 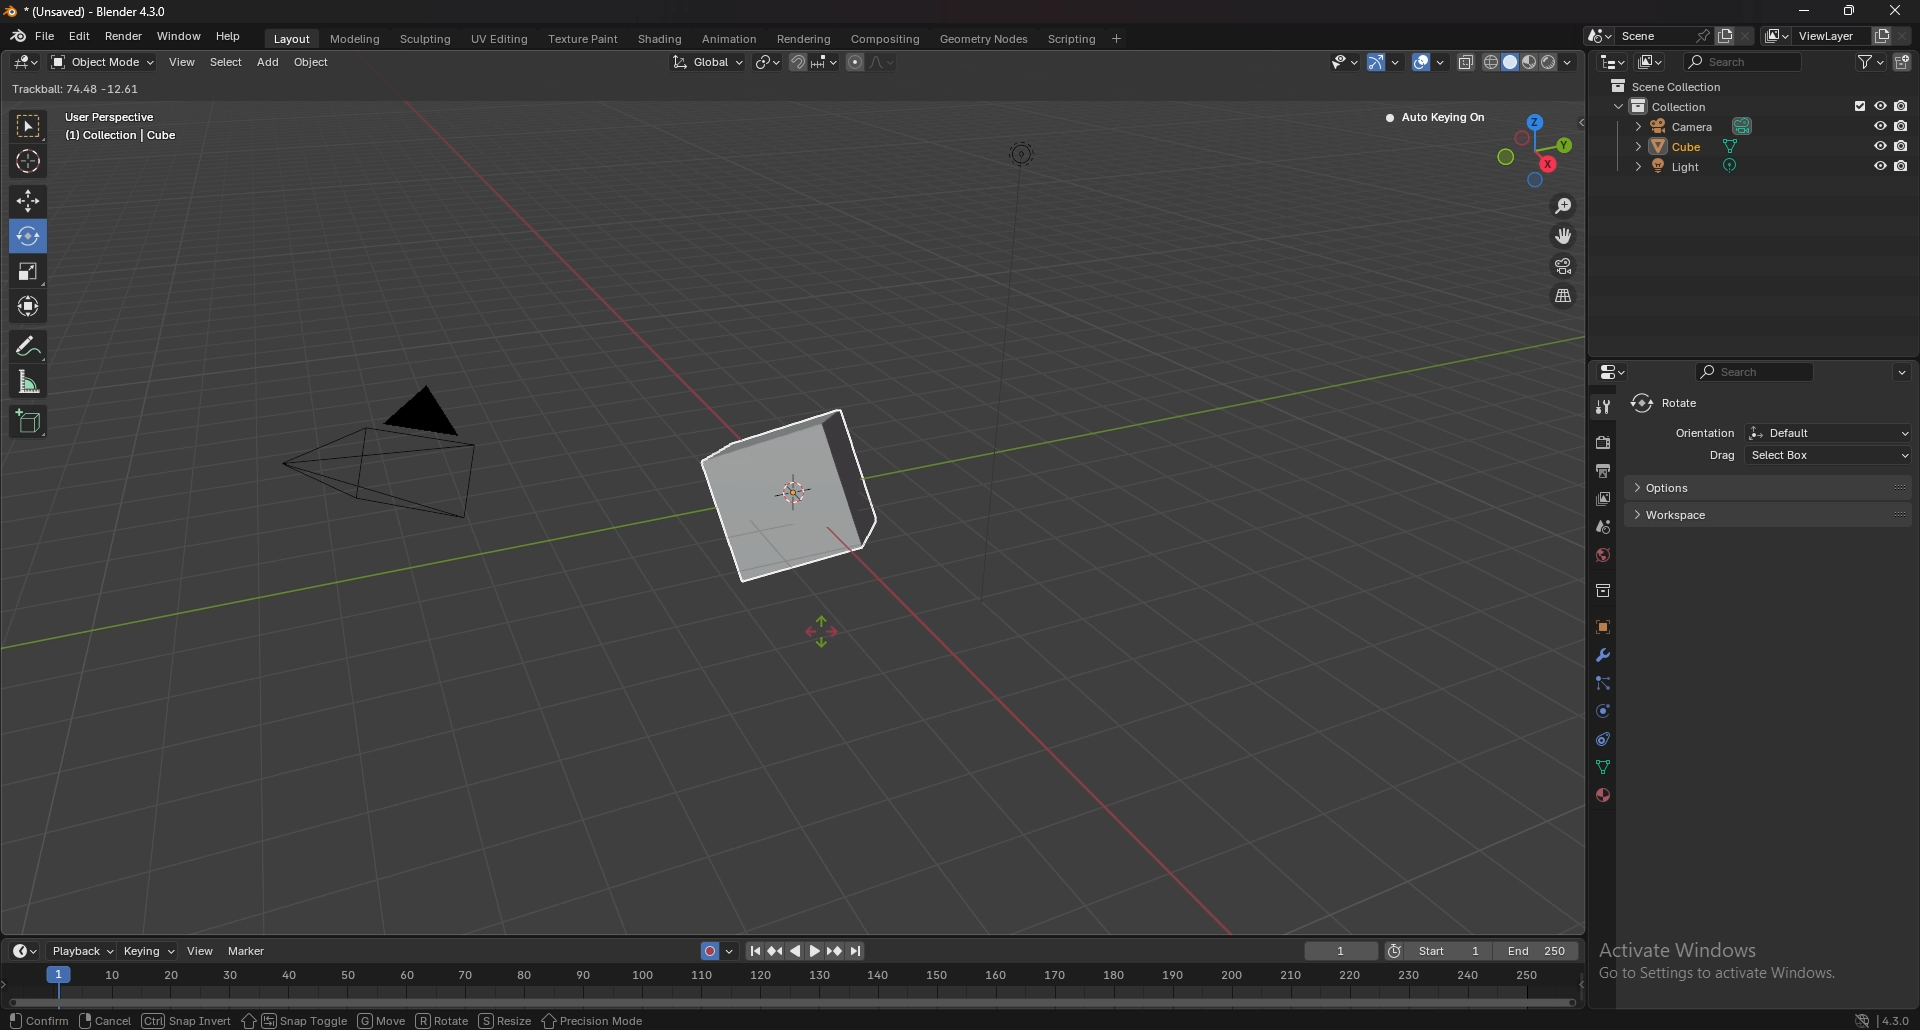 I want to click on view layer, so click(x=1603, y=499).